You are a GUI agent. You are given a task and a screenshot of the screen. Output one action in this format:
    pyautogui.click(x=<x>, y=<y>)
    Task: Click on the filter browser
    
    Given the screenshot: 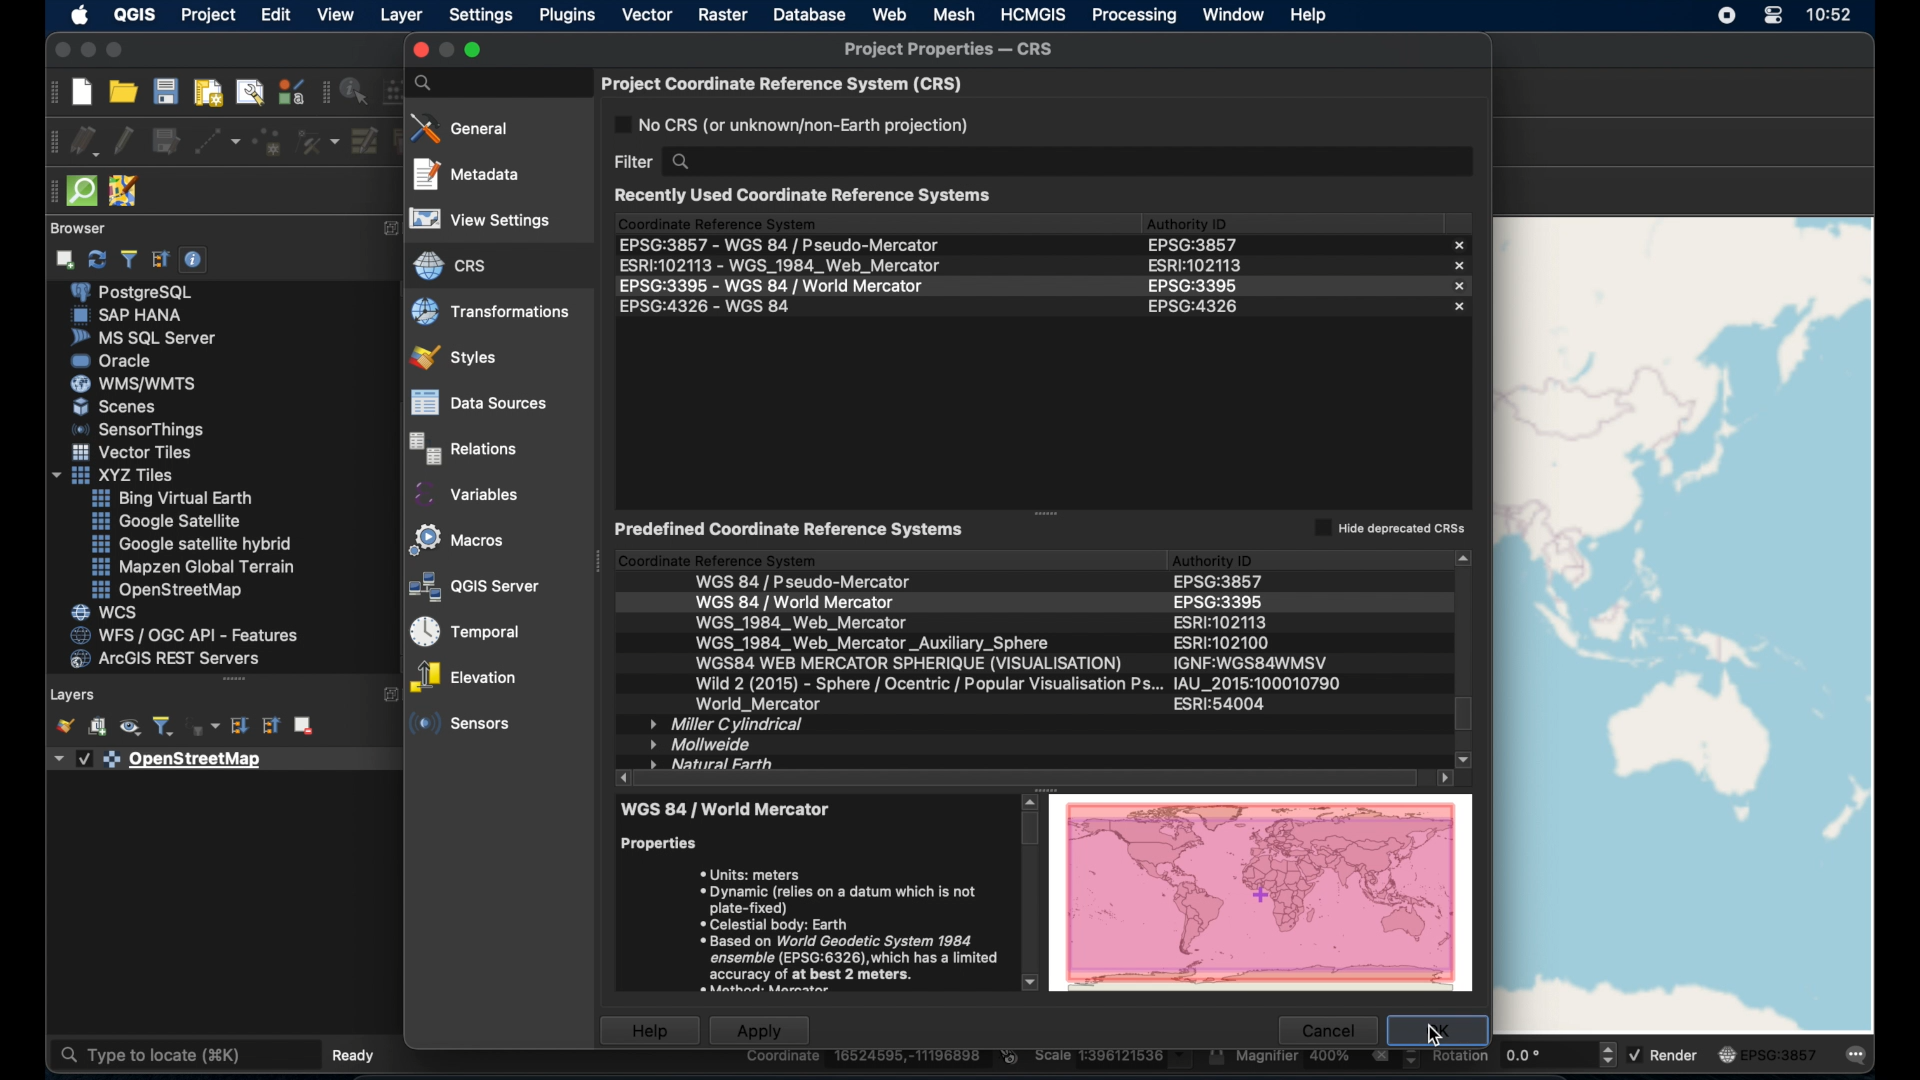 What is the action you would take?
    pyautogui.click(x=127, y=260)
    